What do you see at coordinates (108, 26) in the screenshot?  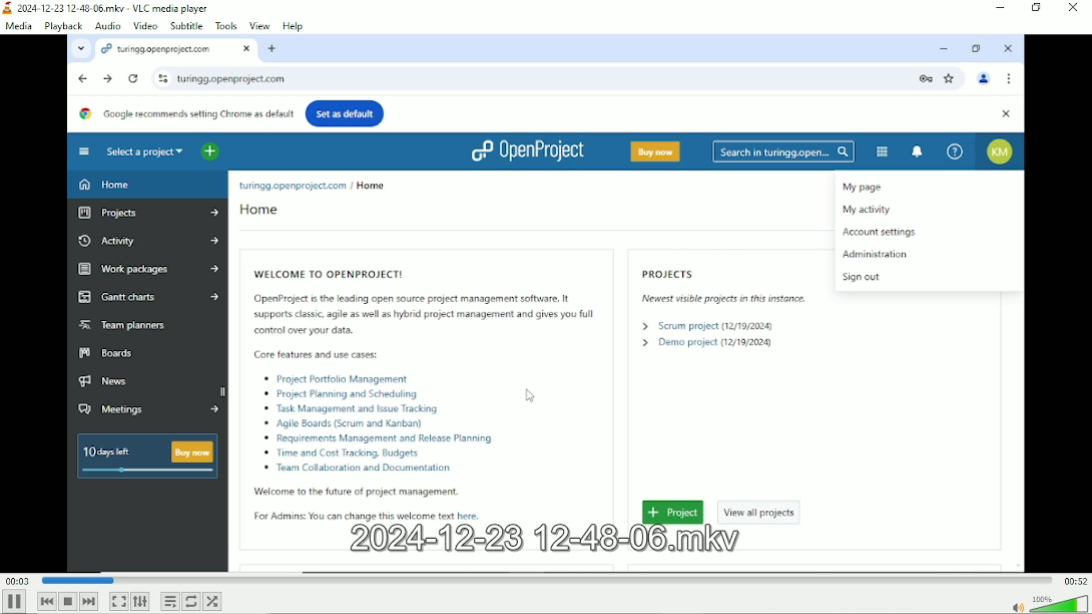 I see `Audio` at bounding box center [108, 26].